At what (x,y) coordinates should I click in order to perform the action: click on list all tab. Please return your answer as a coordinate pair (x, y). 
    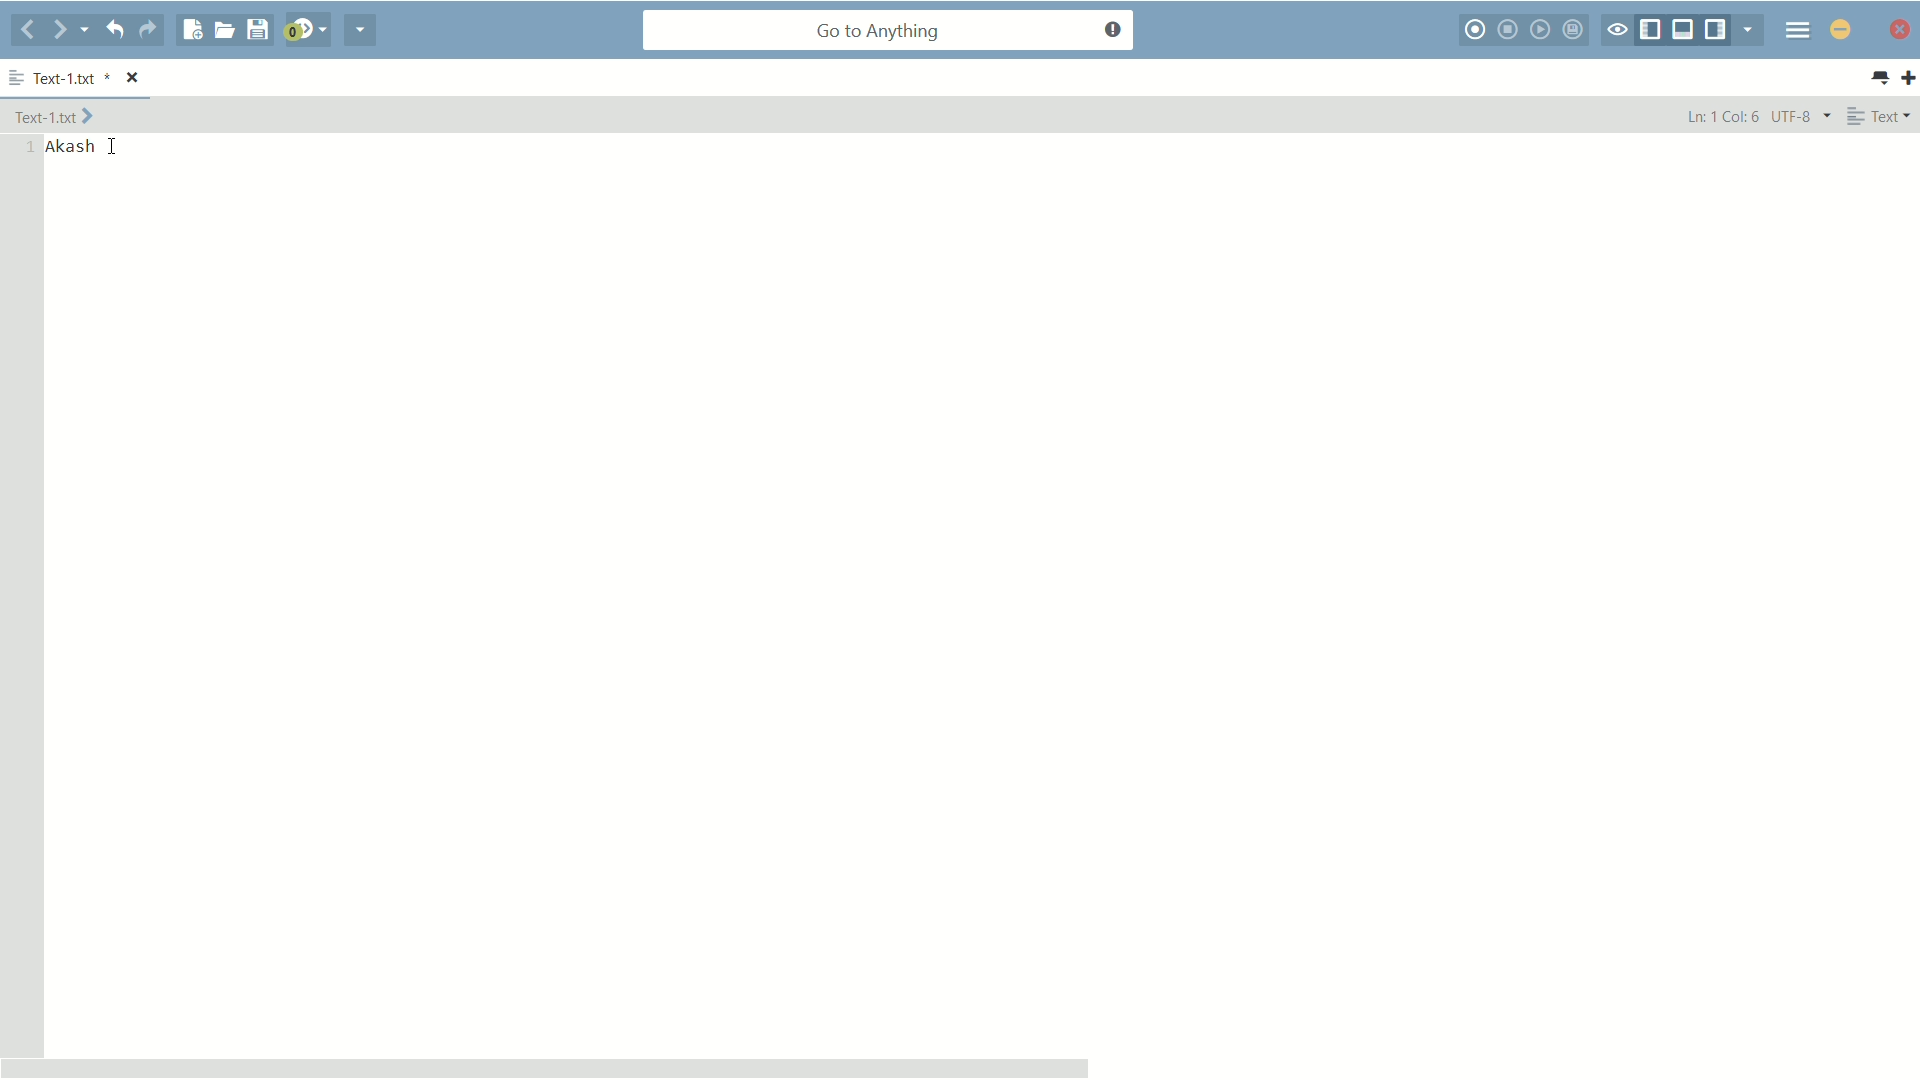
    Looking at the image, I should click on (1879, 78).